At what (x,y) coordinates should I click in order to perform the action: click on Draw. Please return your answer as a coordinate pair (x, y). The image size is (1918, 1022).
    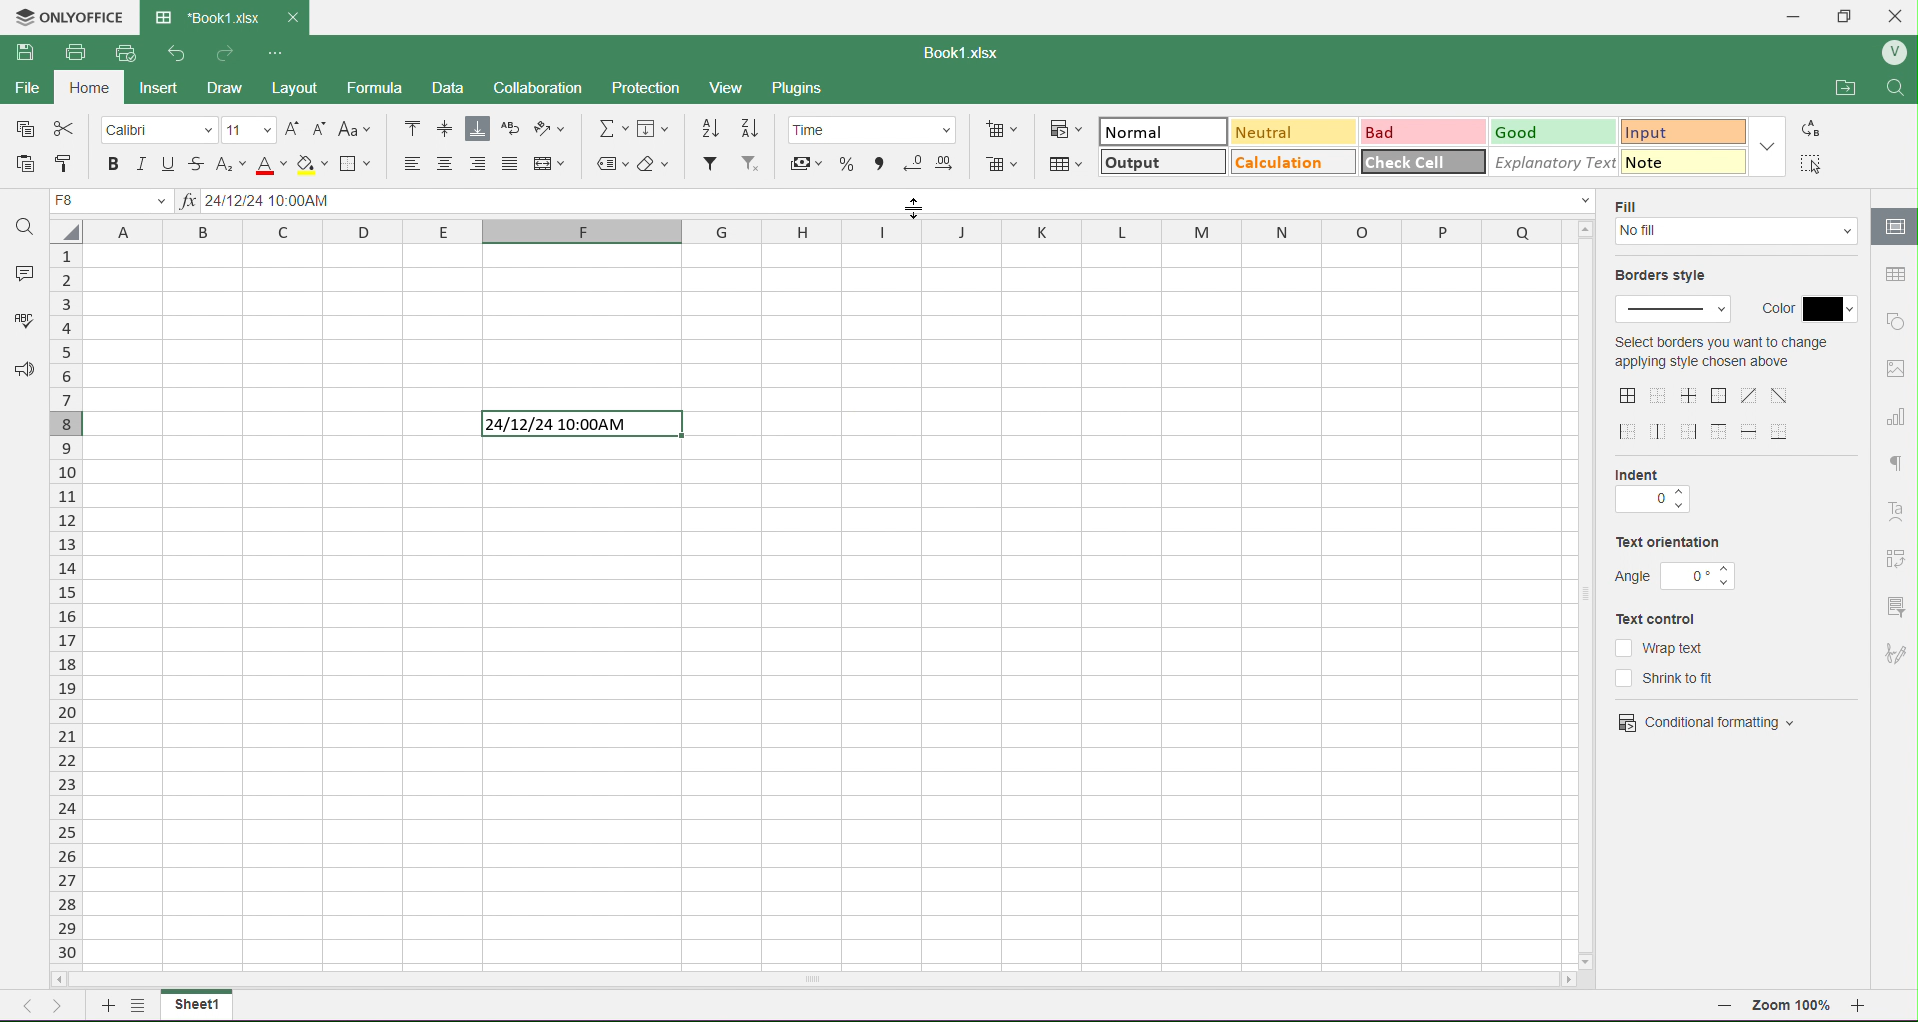
    Looking at the image, I should click on (243, 84).